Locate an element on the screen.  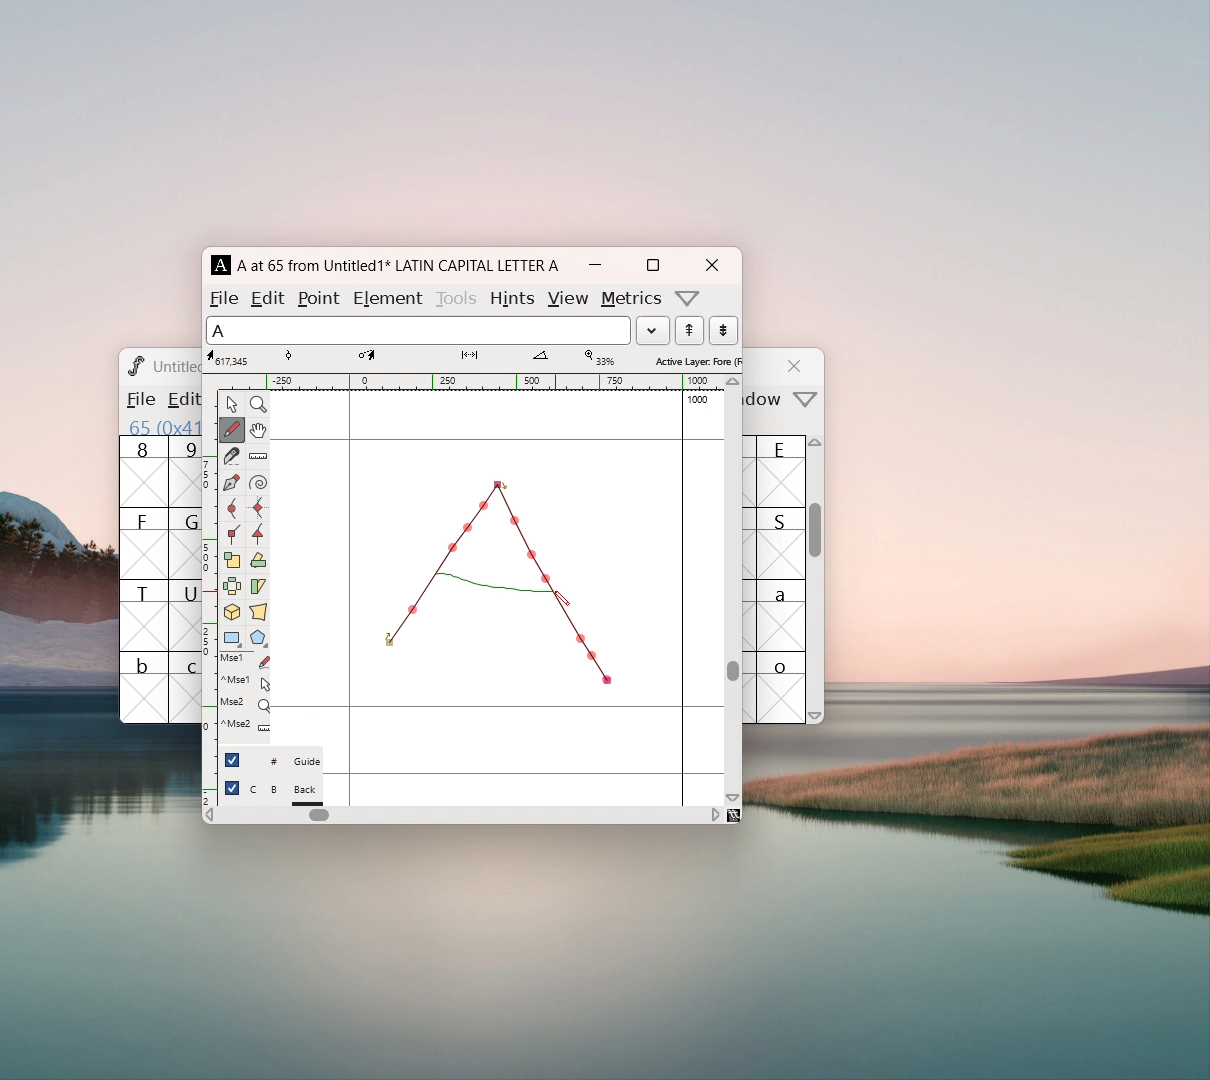
window is located at coordinates (766, 400).